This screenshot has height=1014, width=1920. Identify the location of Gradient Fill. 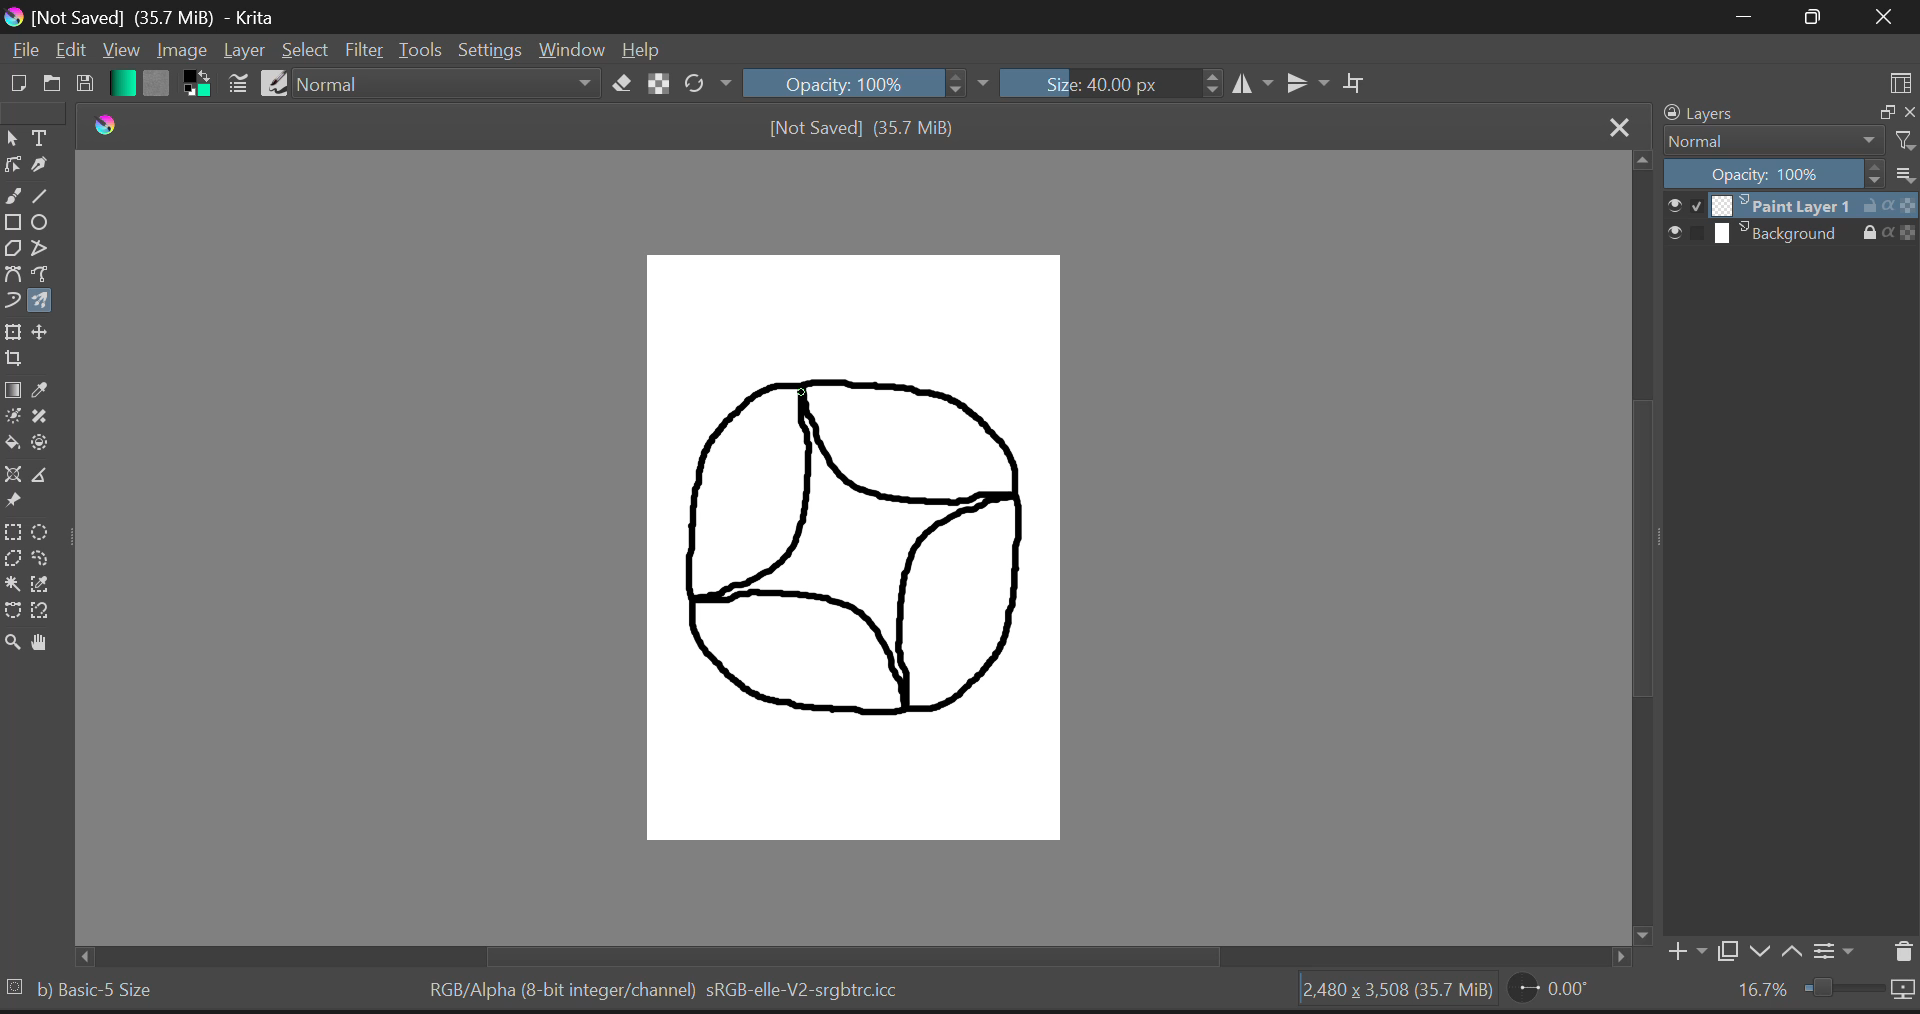
(14, 389).